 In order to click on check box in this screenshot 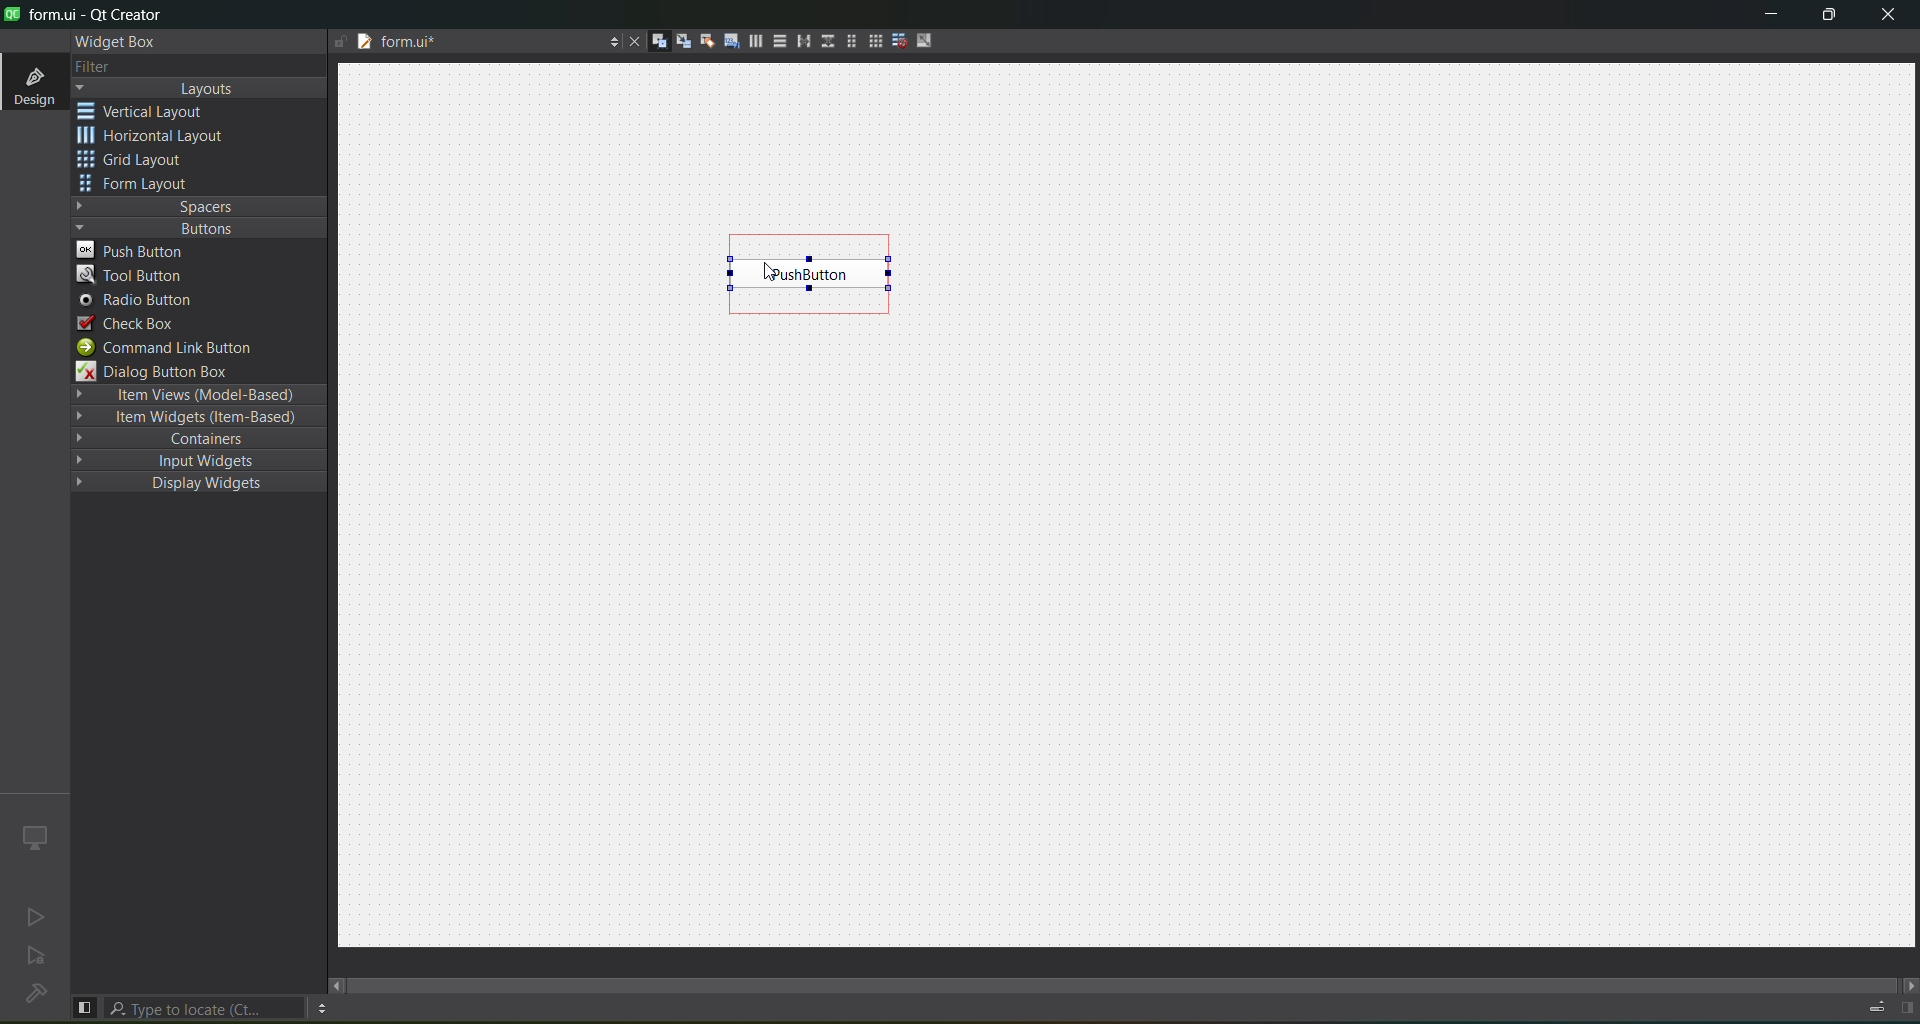, I will do `click(128, 323)`.